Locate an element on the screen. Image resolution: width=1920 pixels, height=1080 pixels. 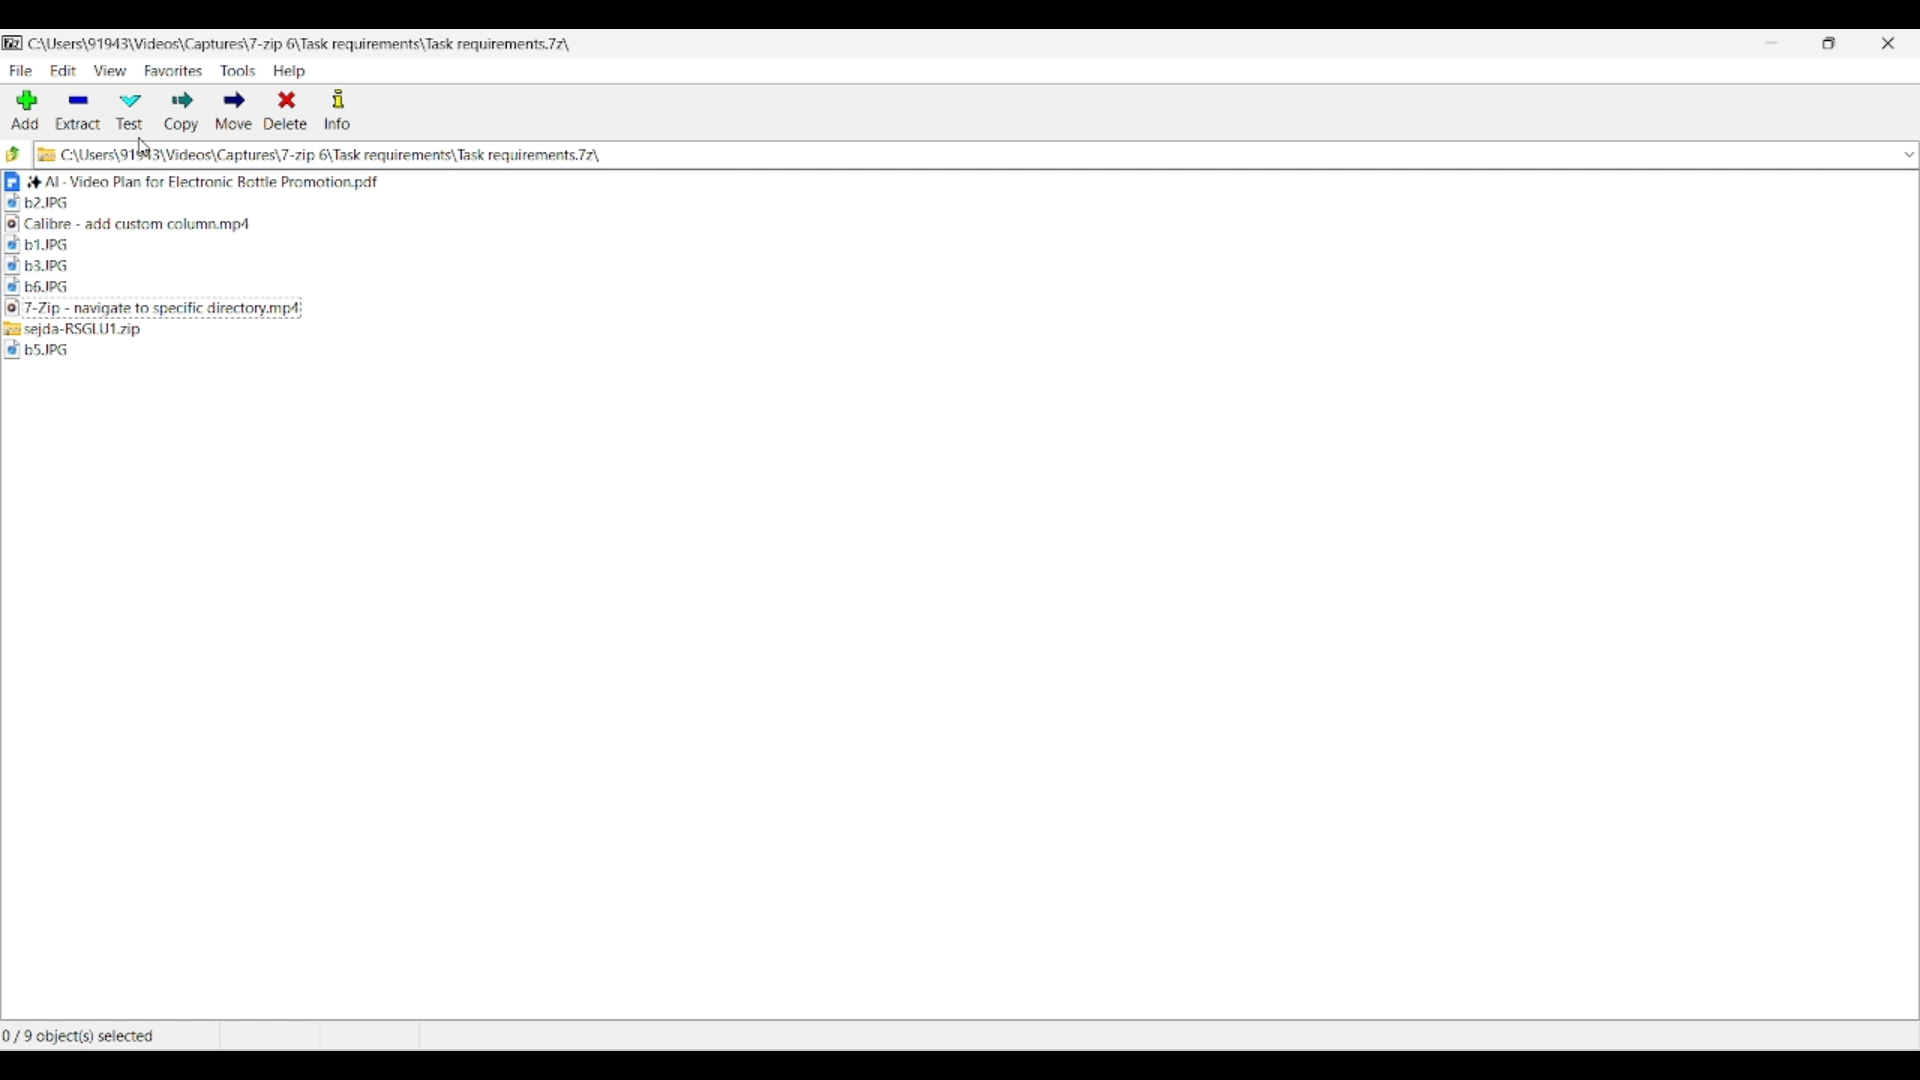
file 1 and type is located at coordinates (551, 181).